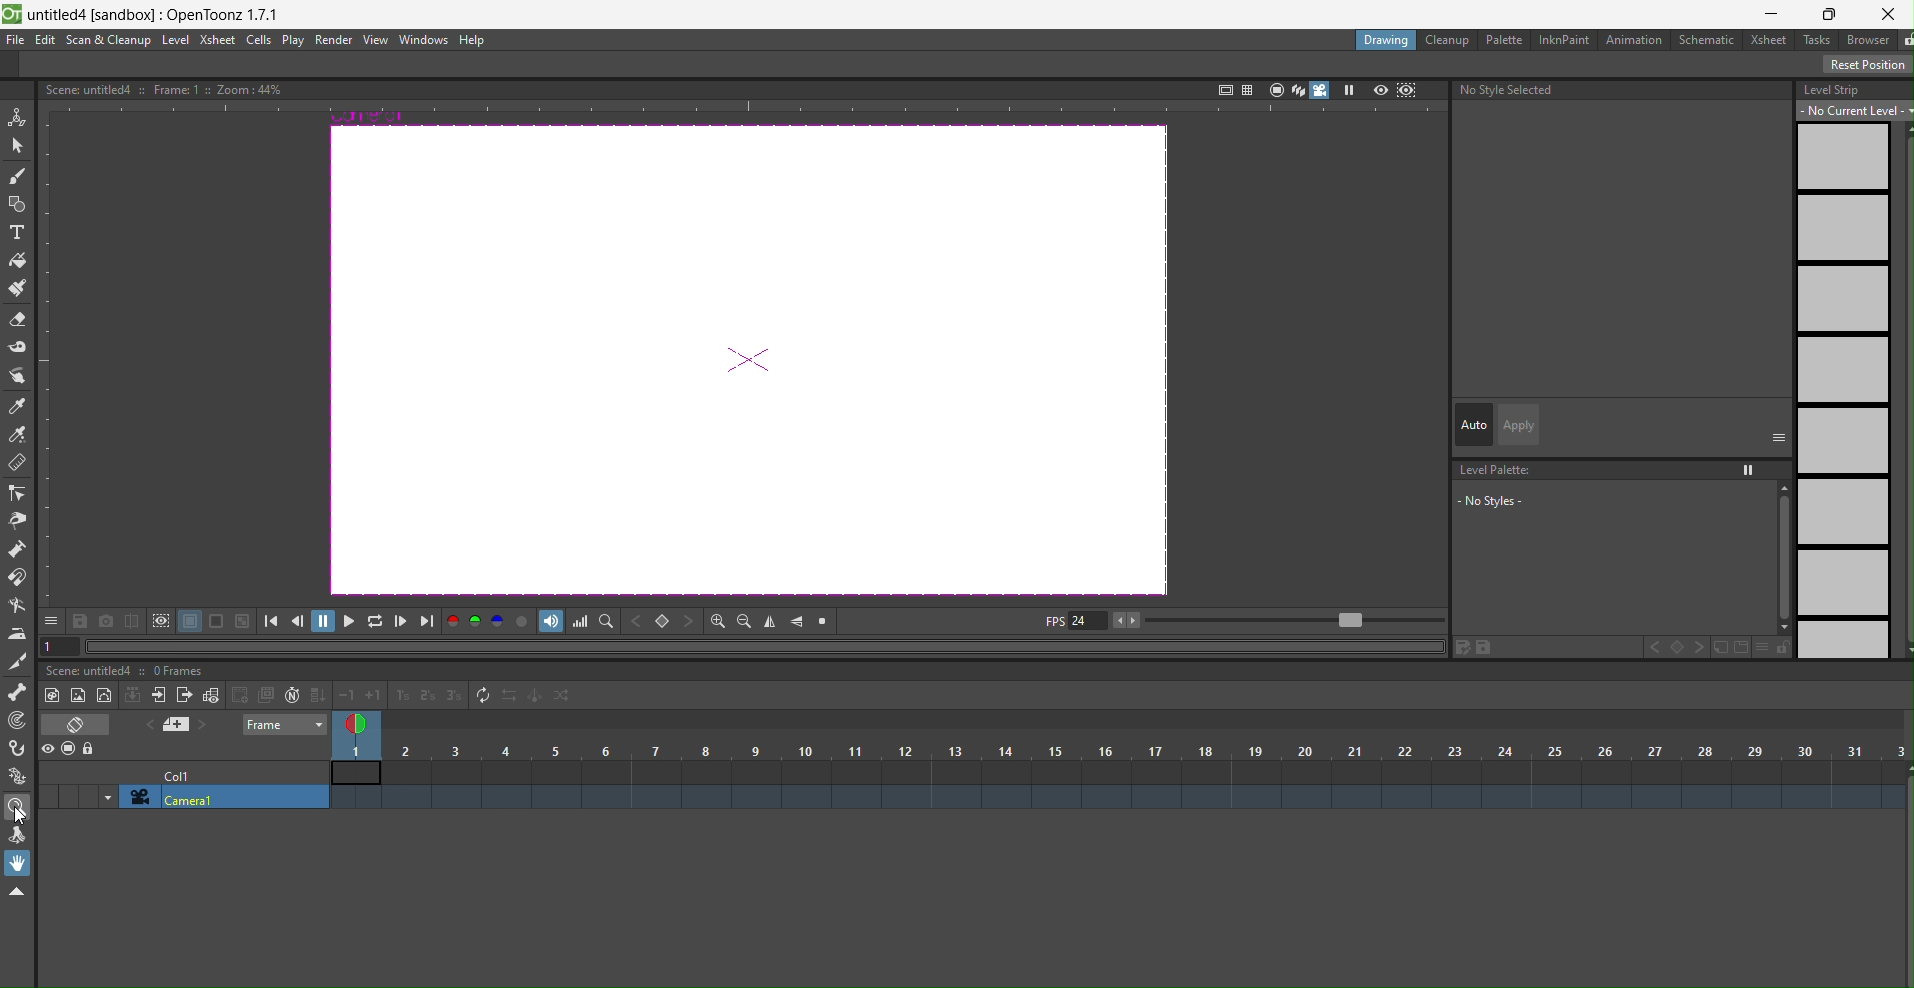 The width and height of the screenshot is (1914, 988). Describe the element at coordinates (109, 41) in the screenshot. I see `scan&cleanup` at that location.